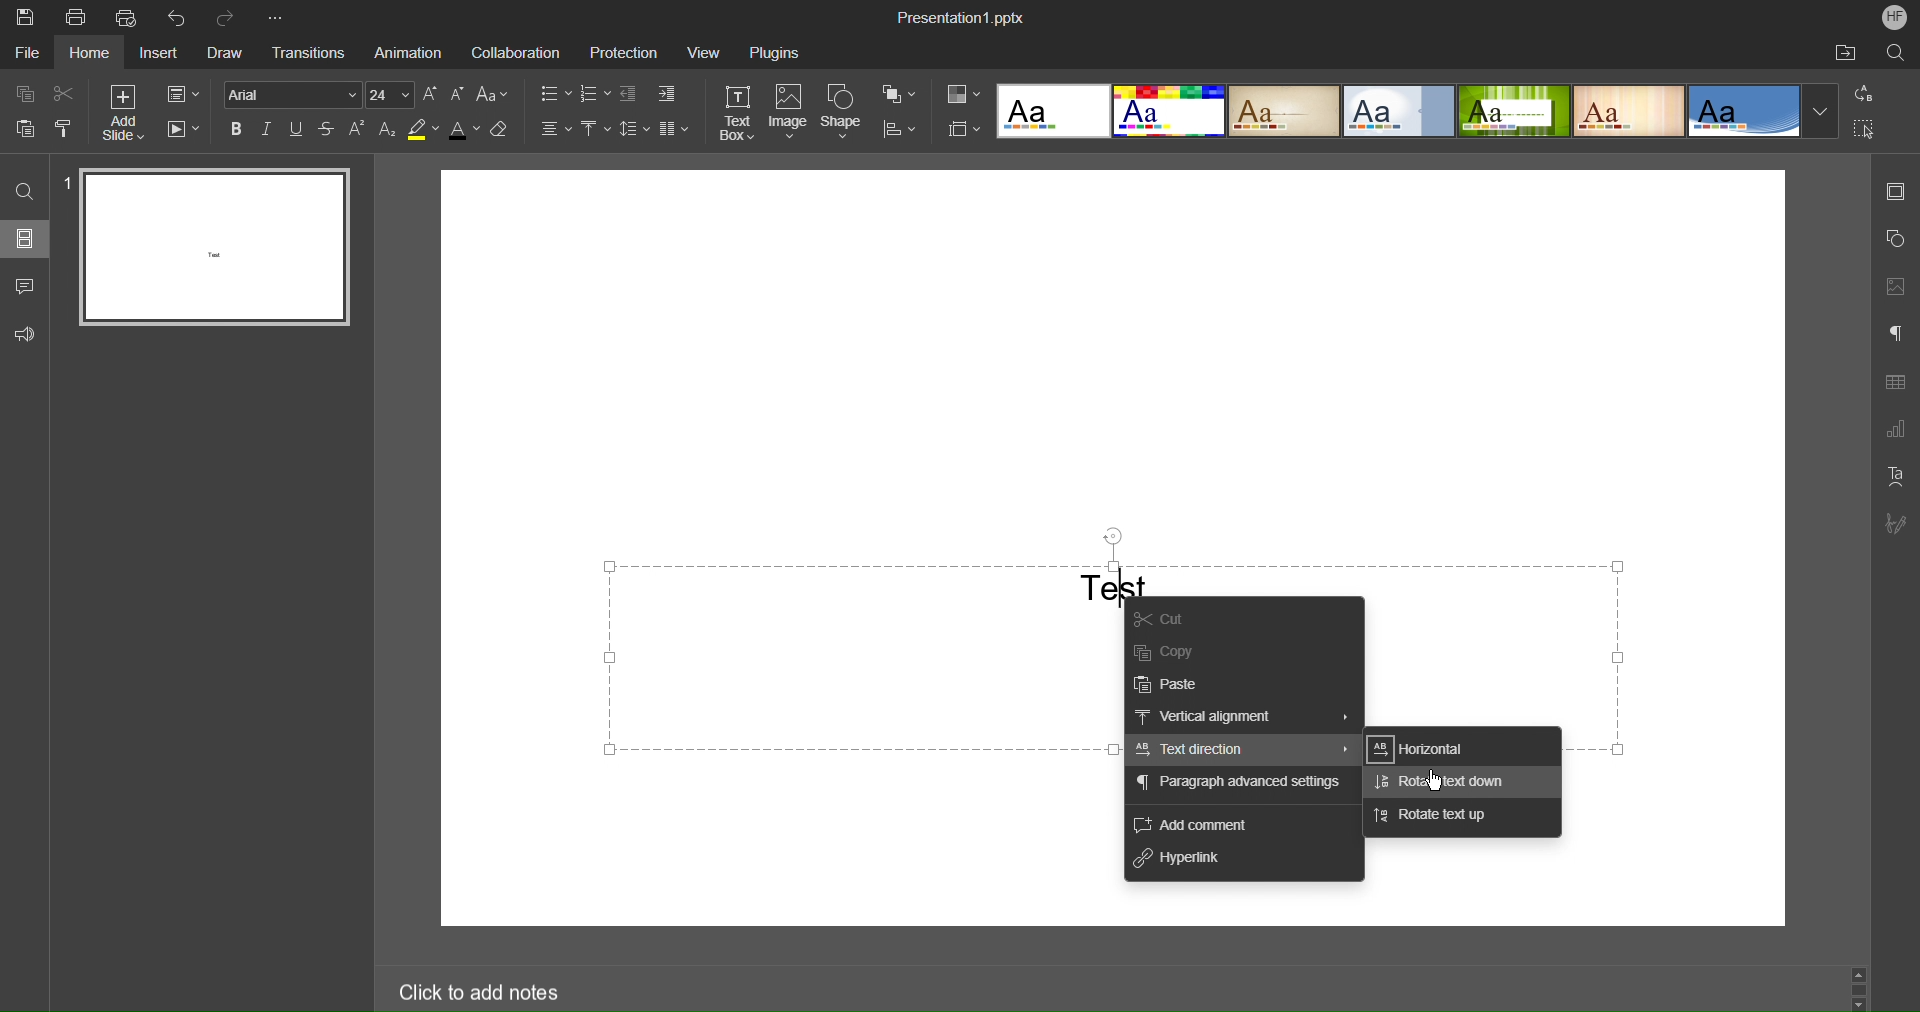  What do you see at coordinates (298, 129) in the screenshot?
I see `Underline` at bounding box center [298, 129].